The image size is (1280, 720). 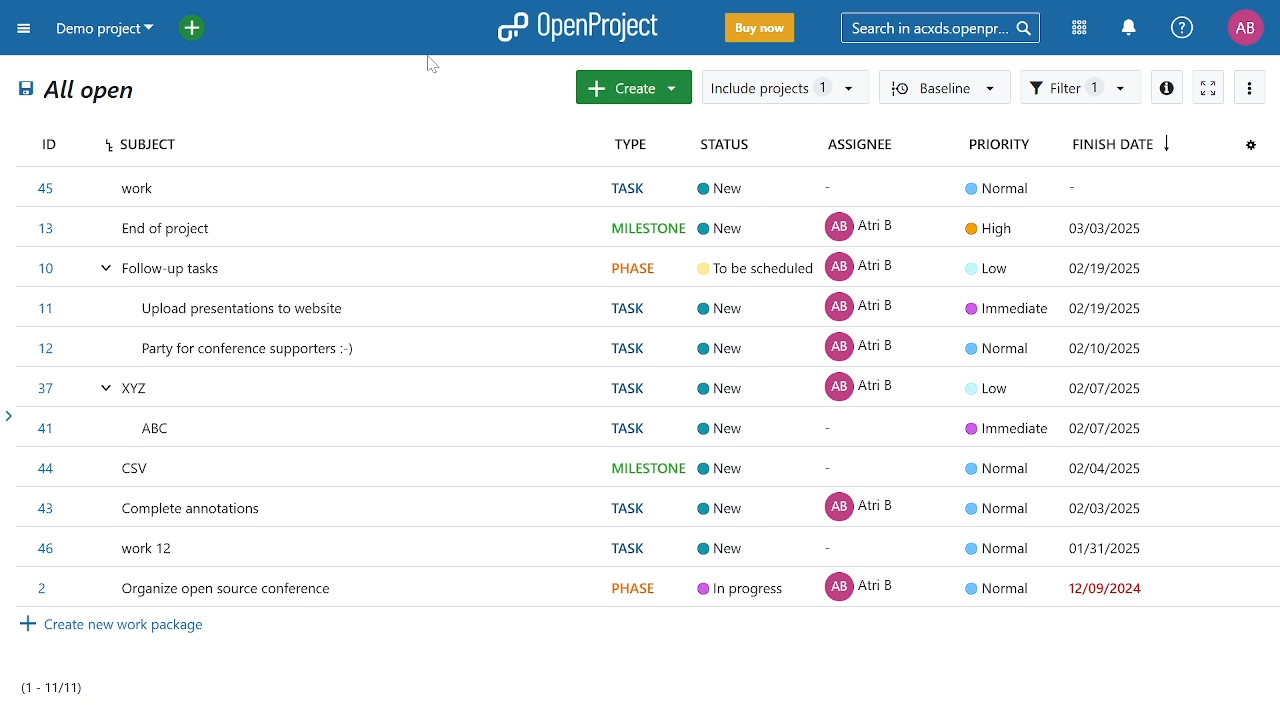 I want to click on finish date, so click(x=1120, y=145).